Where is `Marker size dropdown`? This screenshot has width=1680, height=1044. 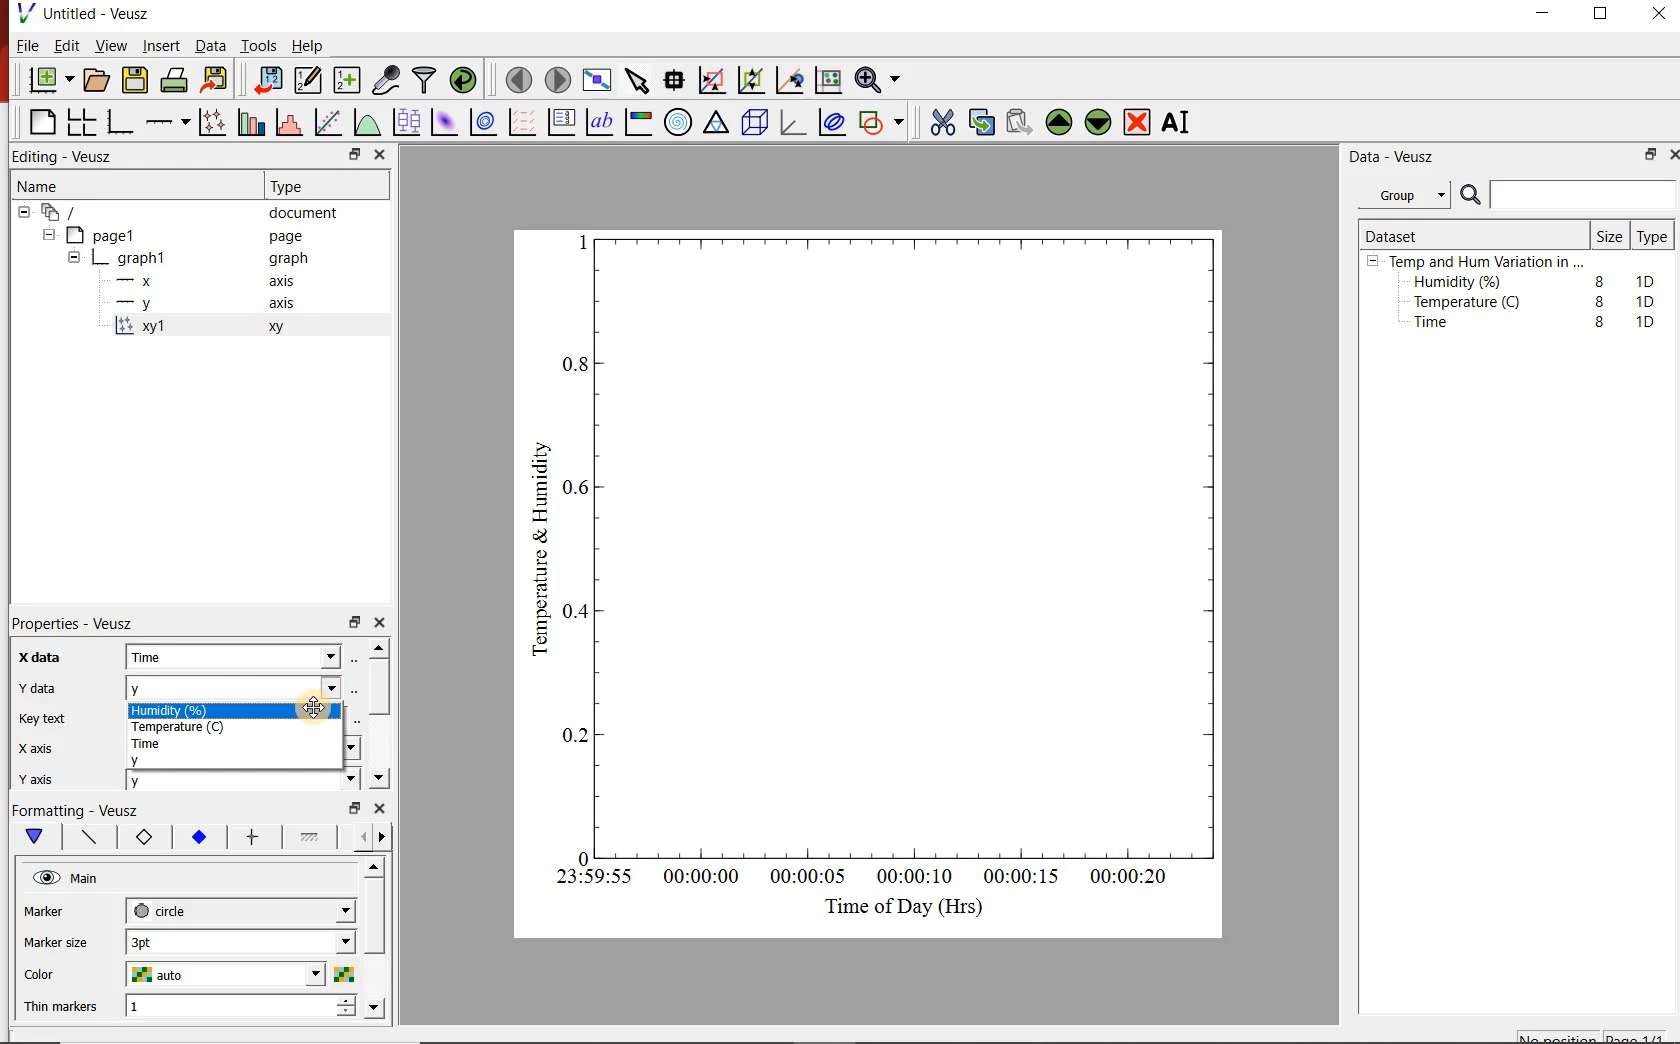 Marker size dropdown is located at coordinates (299, 943).